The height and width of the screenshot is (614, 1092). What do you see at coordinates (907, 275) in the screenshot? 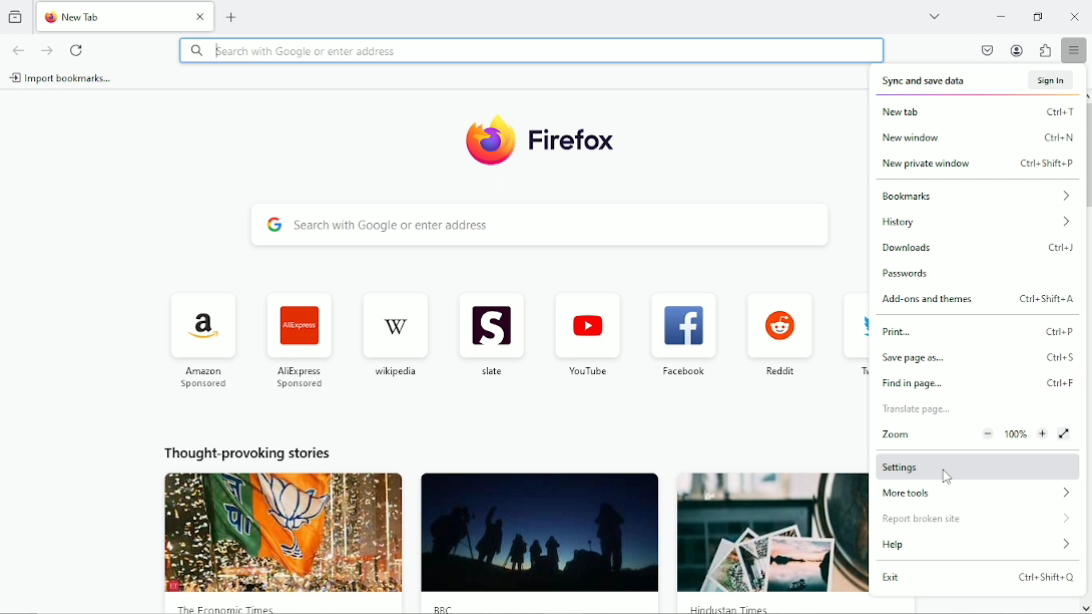
I see `passwords` at bounding box center [907, 275].